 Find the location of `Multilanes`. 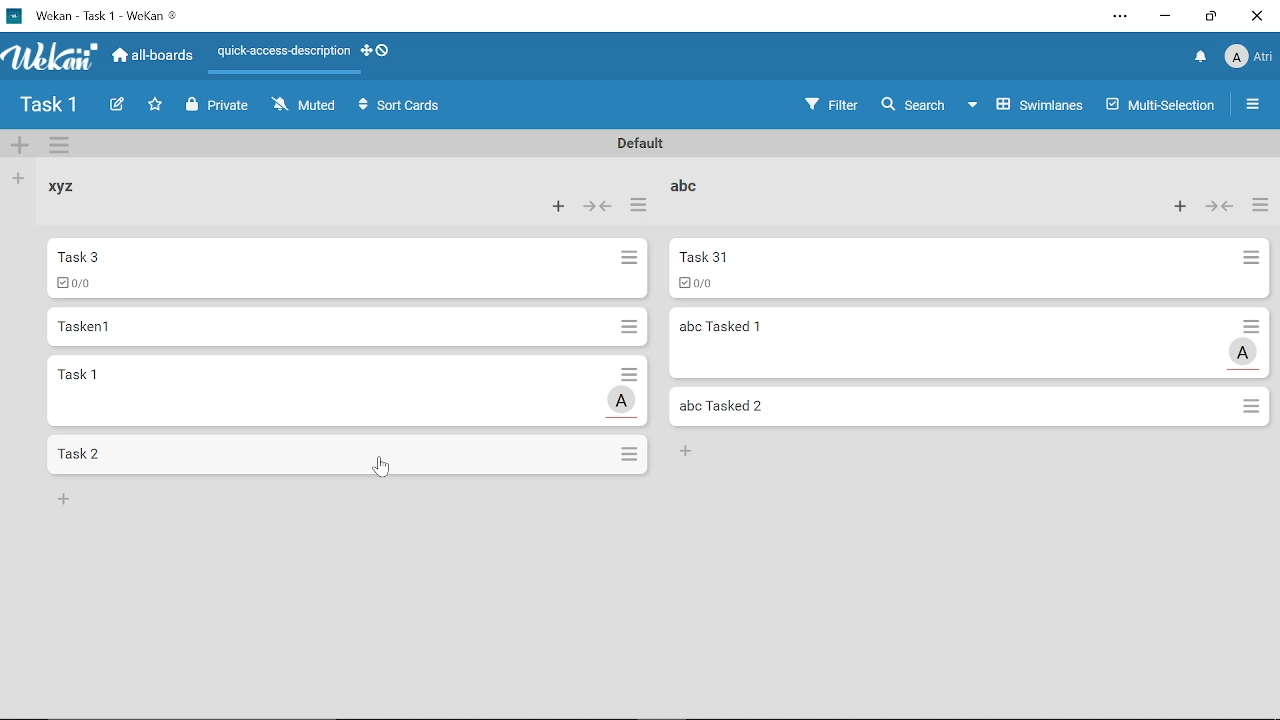

Multilanes is located at coordinates (1163, 107).